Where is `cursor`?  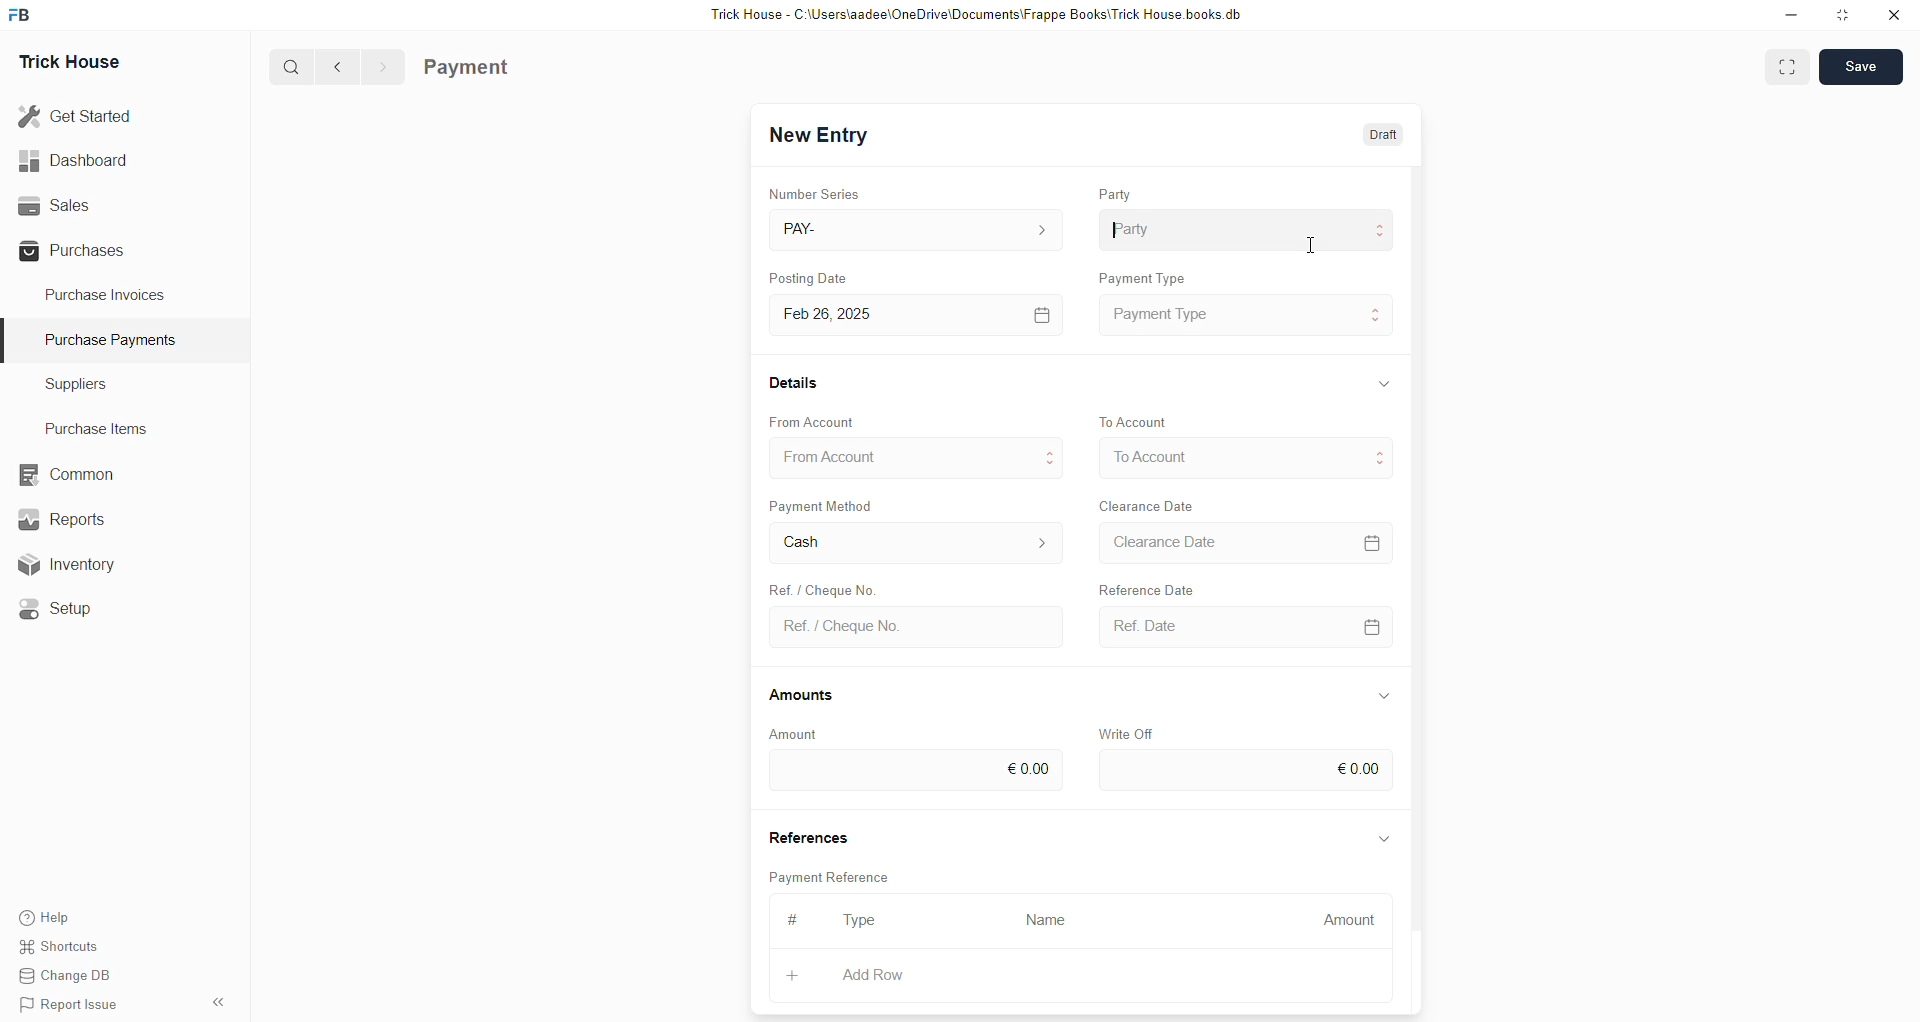 cursor is located at coordinates (1308, 248).